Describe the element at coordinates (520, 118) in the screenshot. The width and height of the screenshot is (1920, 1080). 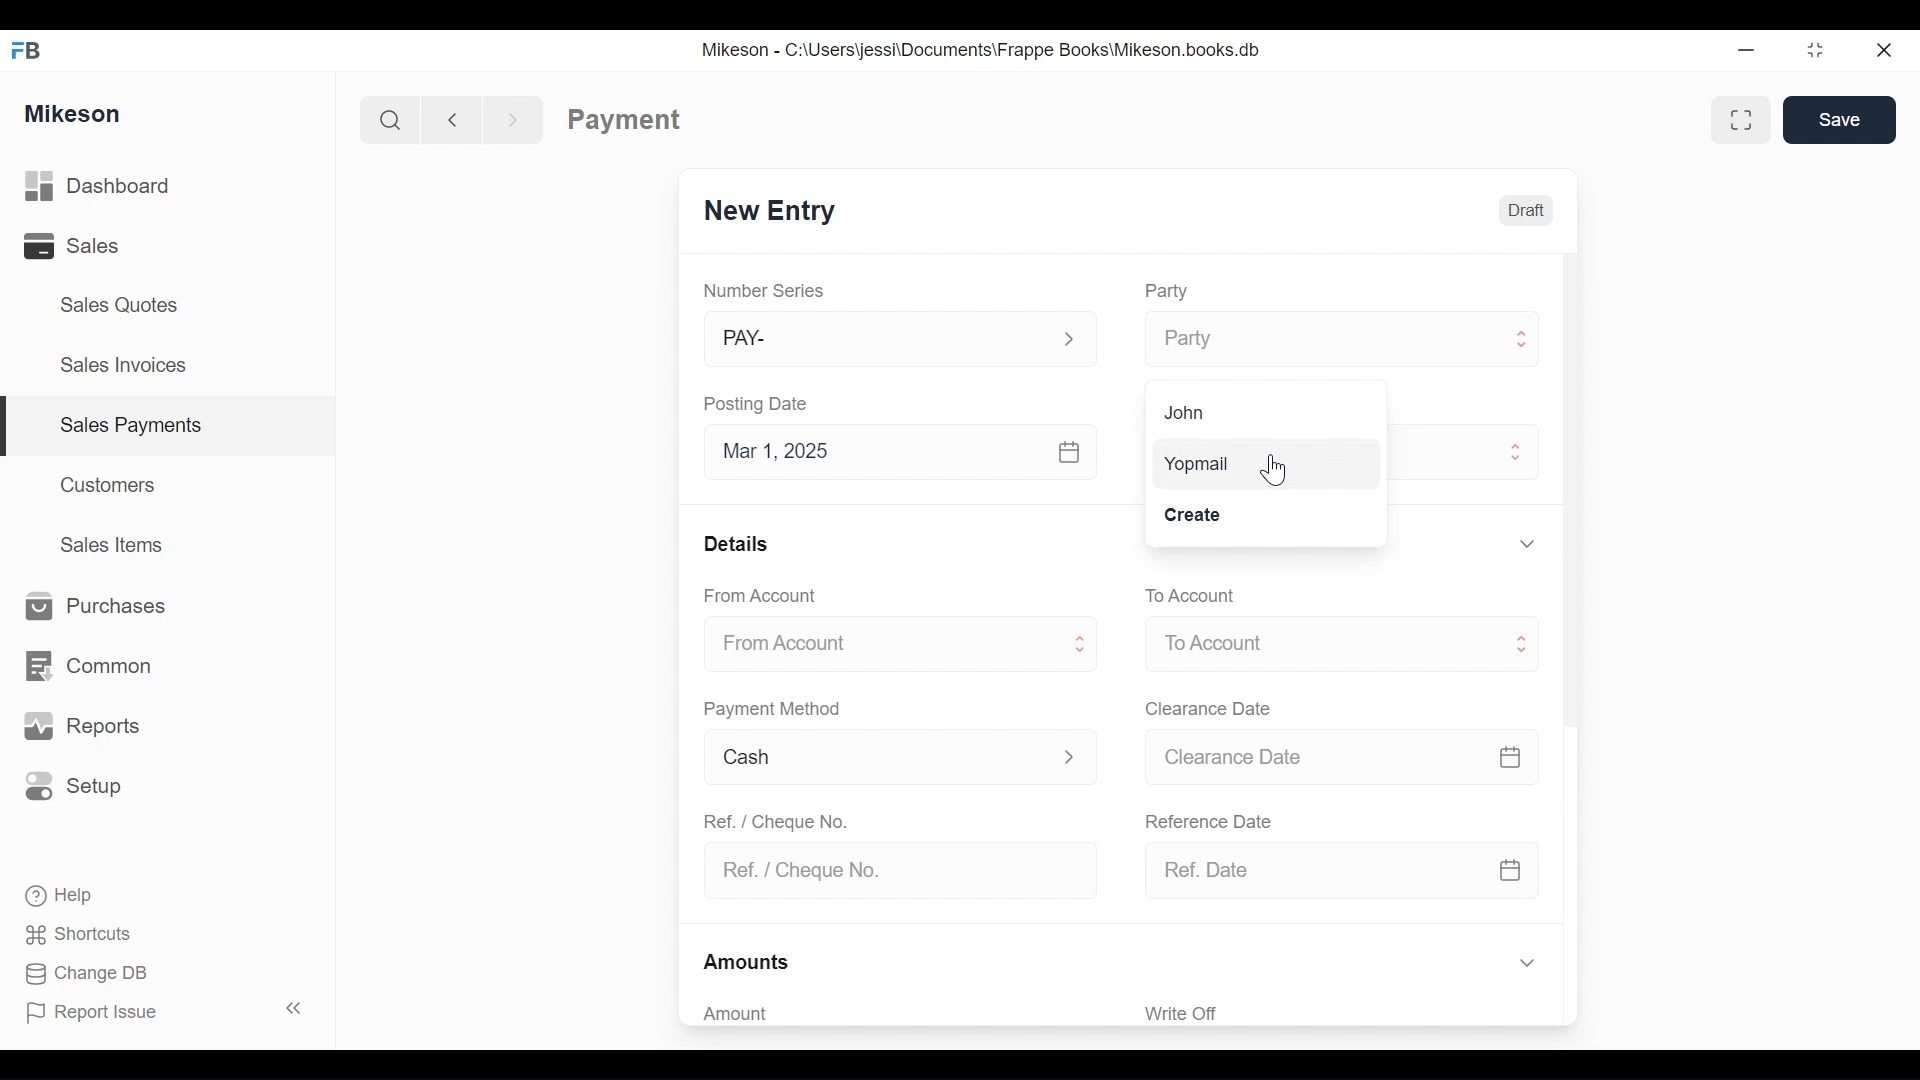
I see `Forward` at that location.